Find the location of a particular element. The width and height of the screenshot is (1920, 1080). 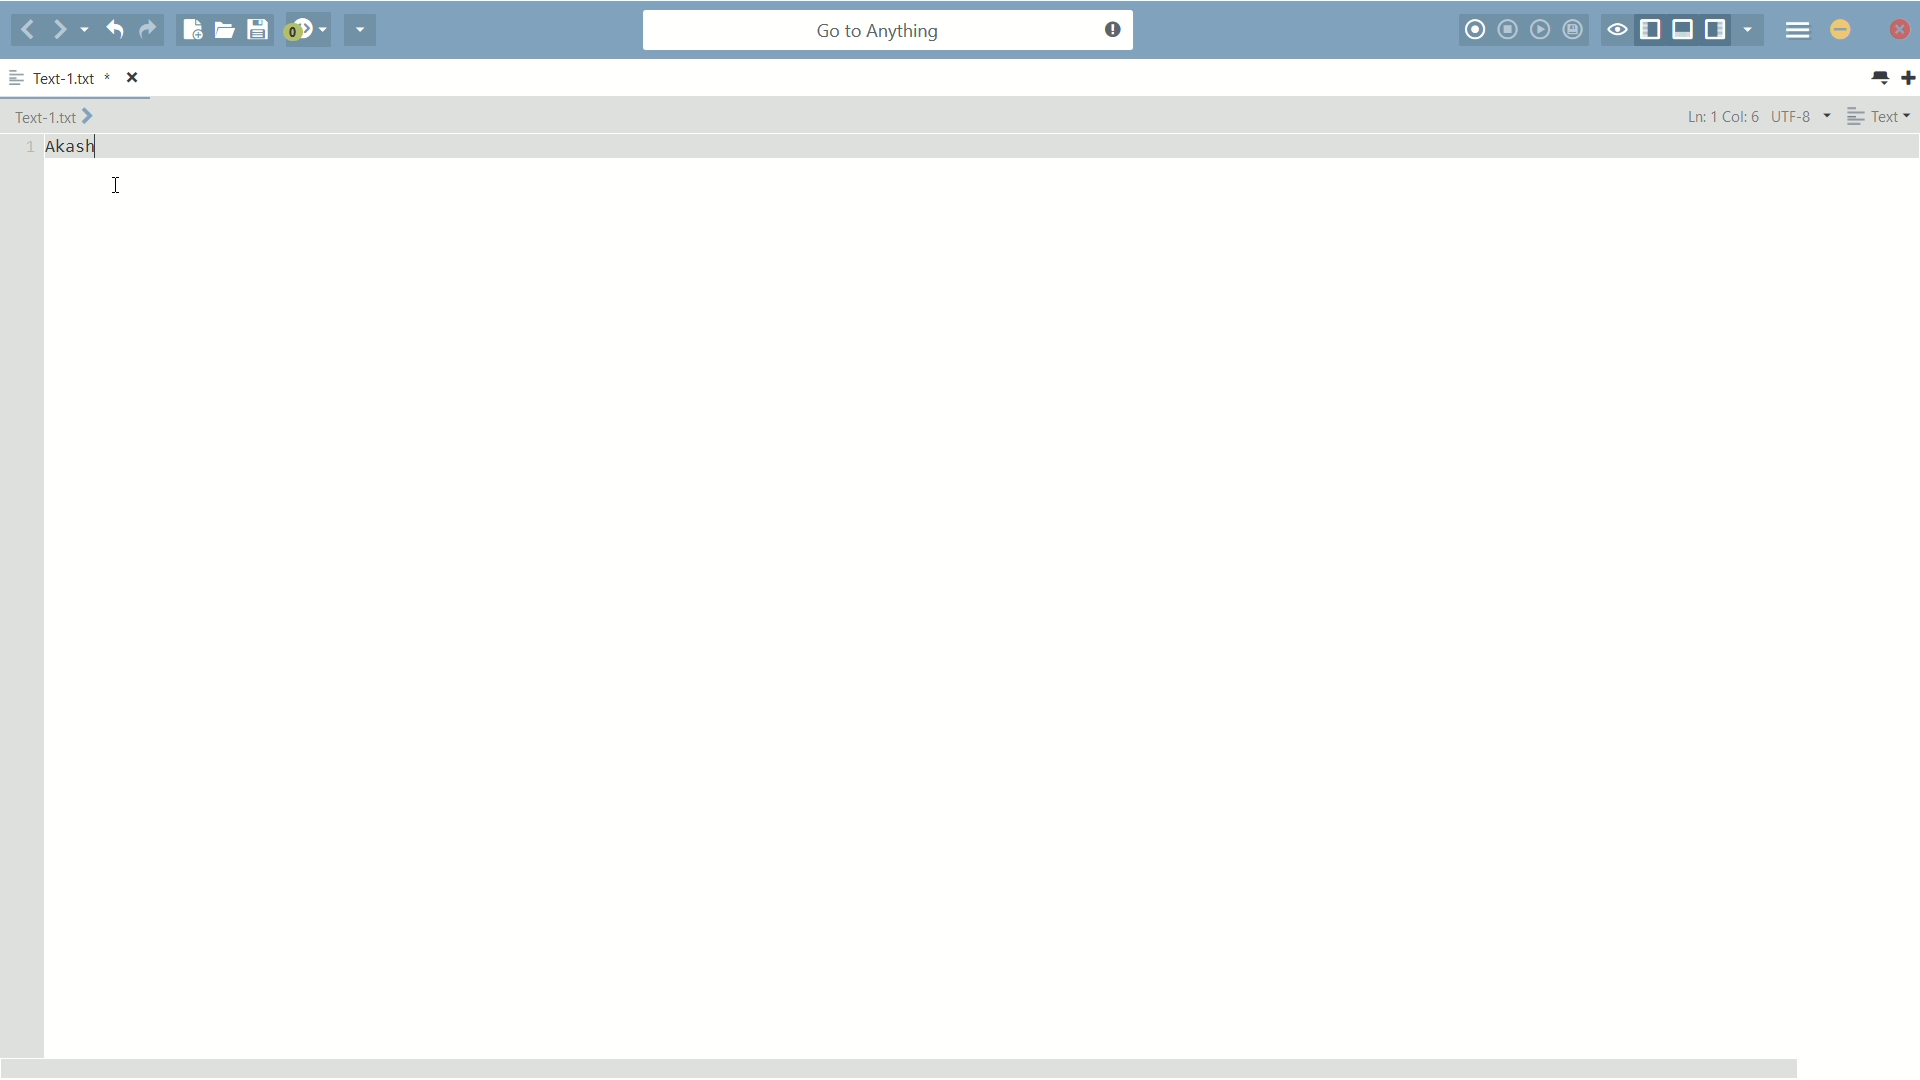

stop macro is located at coordinates (1508, 30).